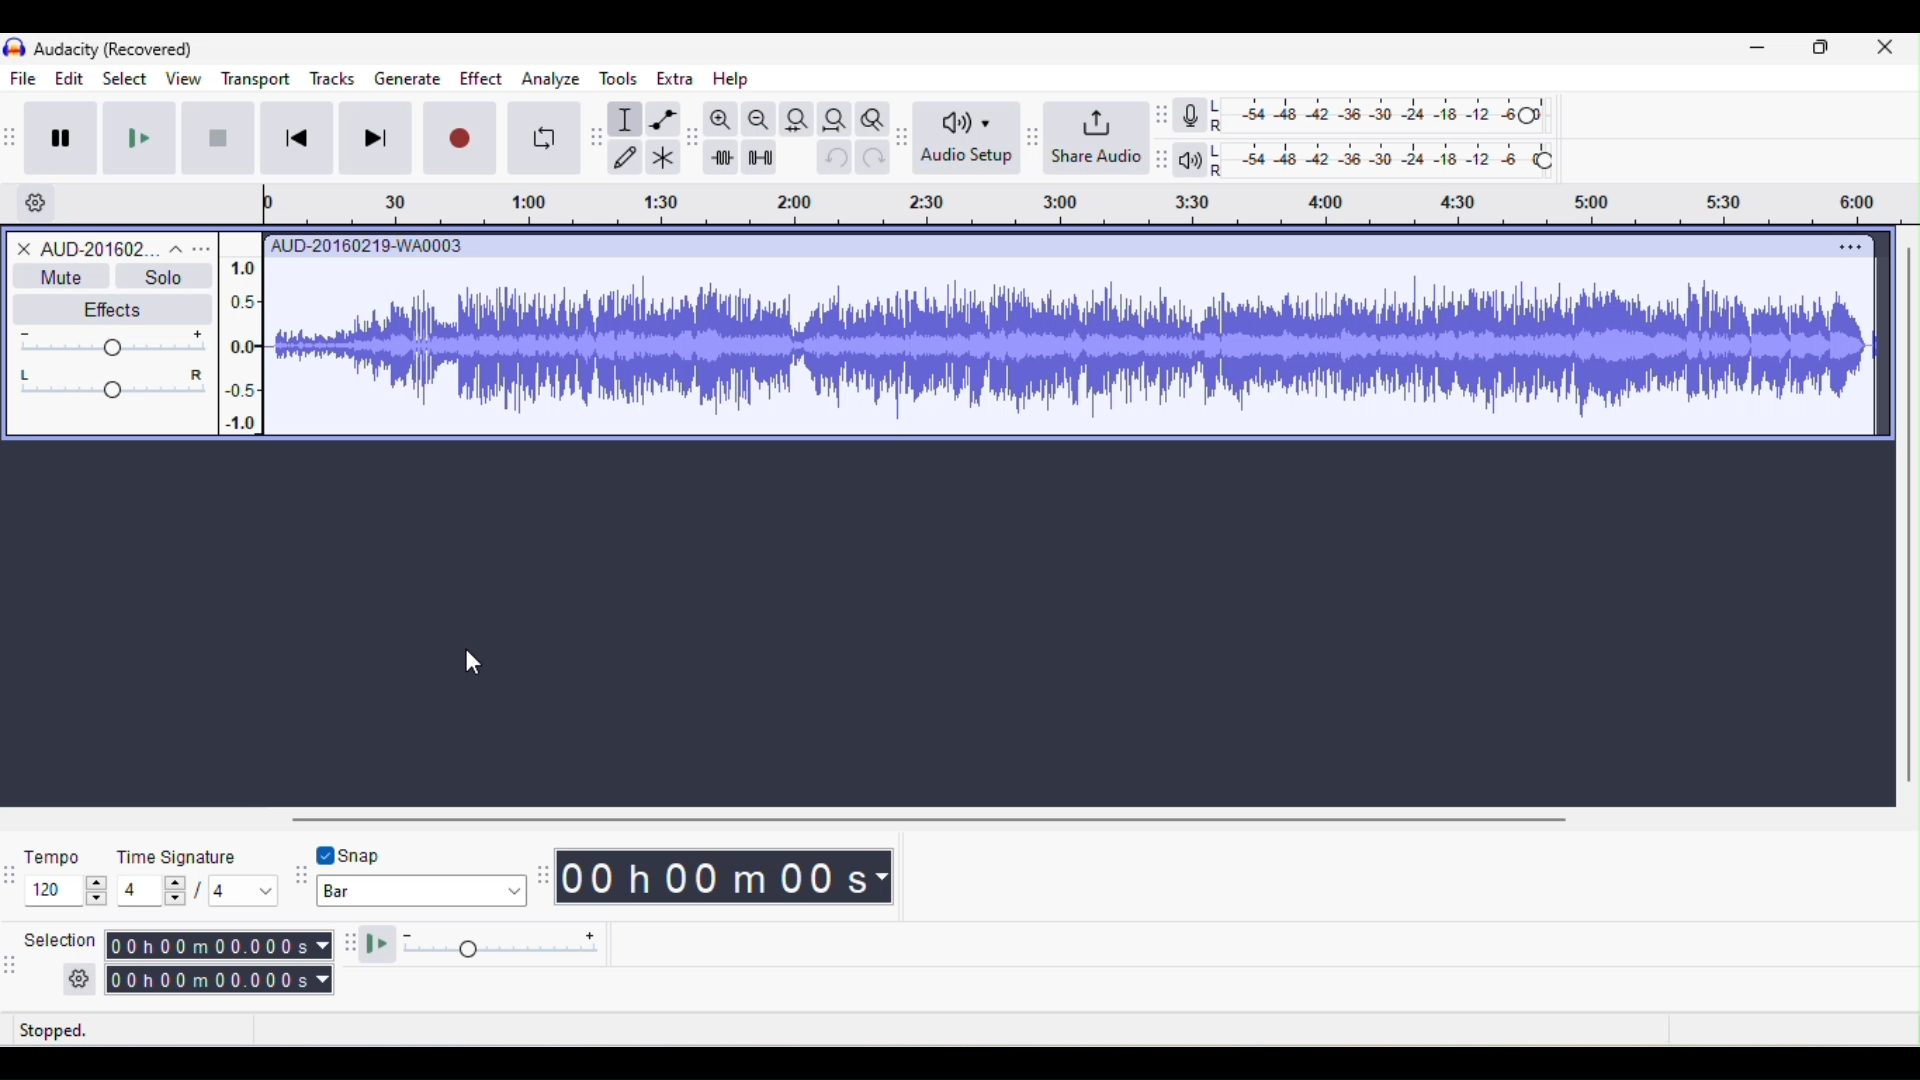 This screenshot has width=1920, height=1080. What do you see at coordinates (694, 140) in the screenshot?
I see `audacity edit toolbar` at bounding box center [694, 140].